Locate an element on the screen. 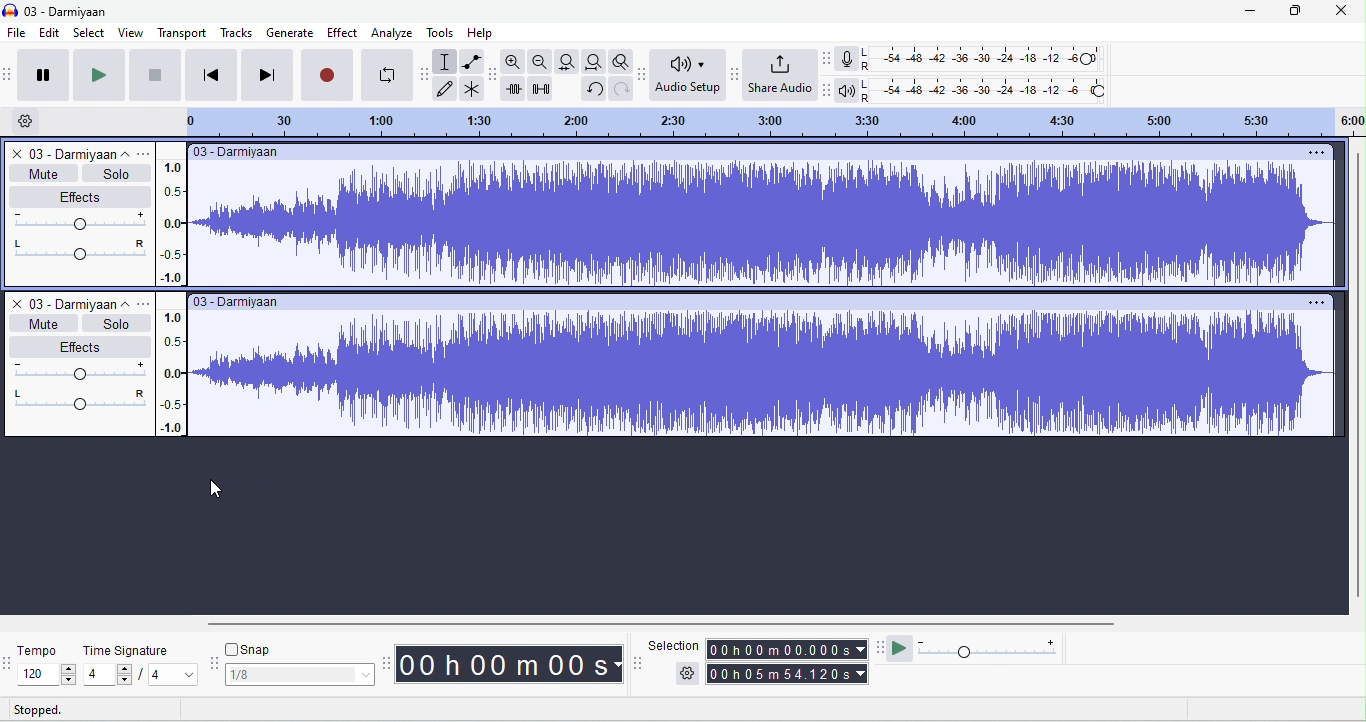 This screenshot has height=722, width=1366. select is located at coordinates (90, 32).